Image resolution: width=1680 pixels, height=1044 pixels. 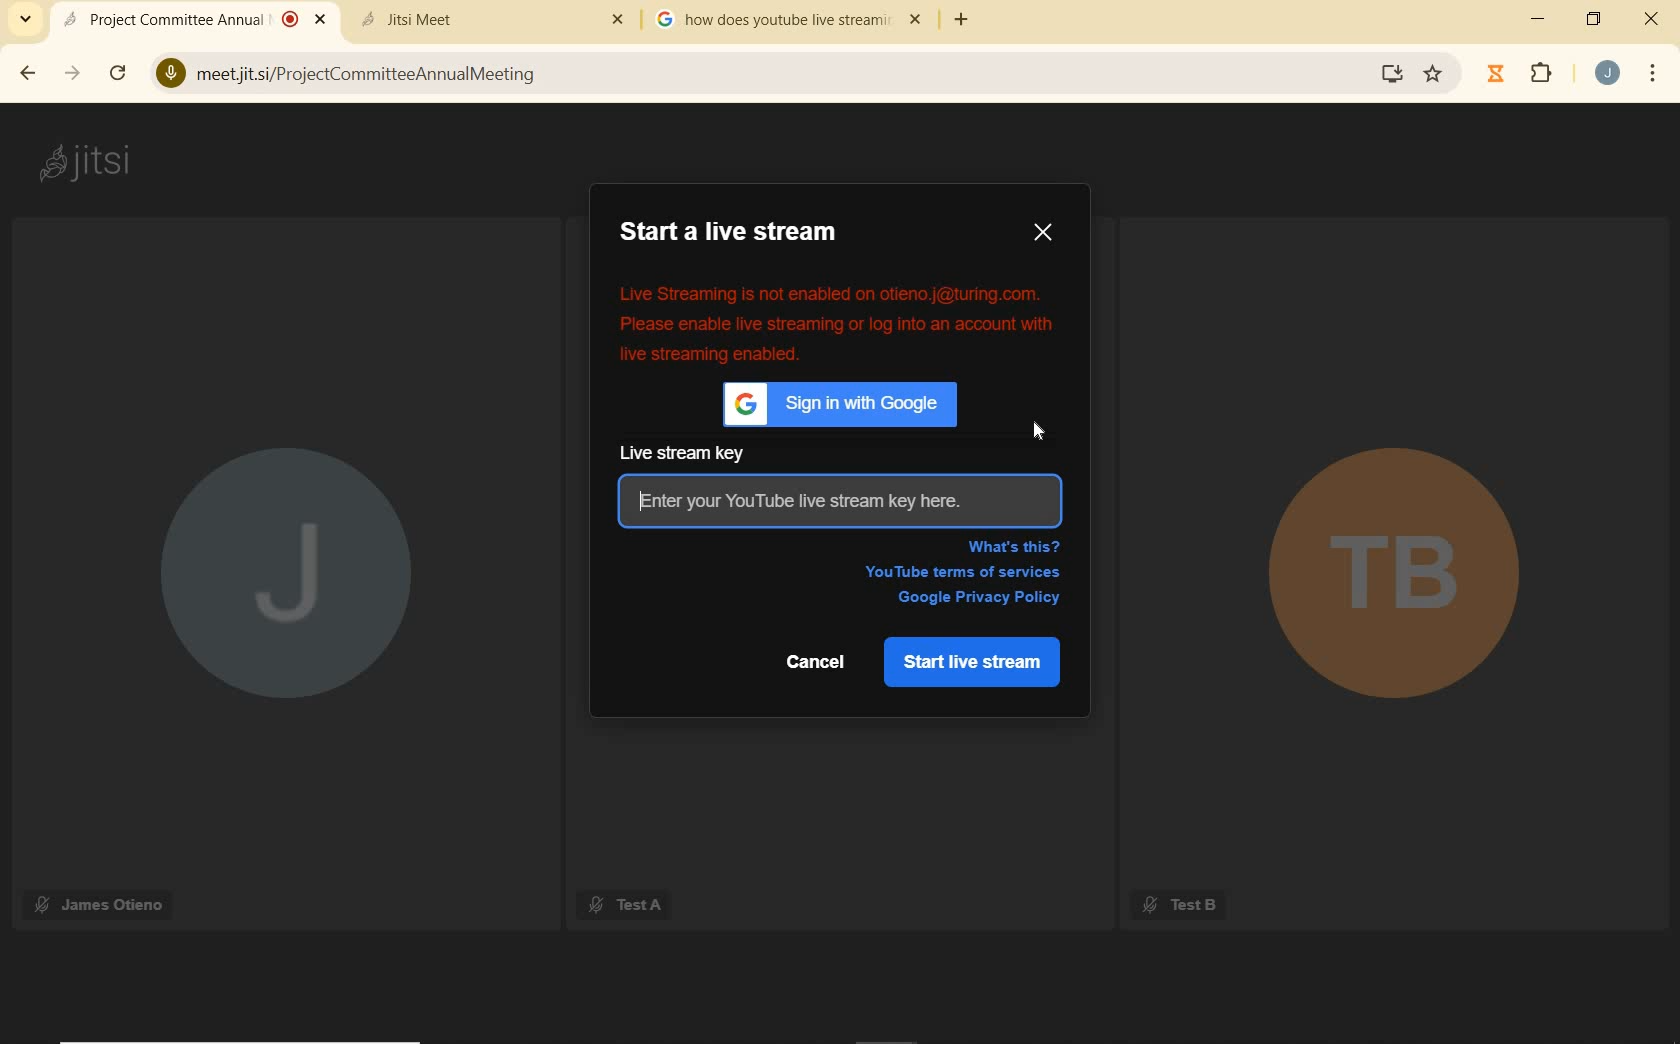 What do you see at coordinates (103, 171) in the screenshot?
I see `jitsi` at bounding box center [103, 171].